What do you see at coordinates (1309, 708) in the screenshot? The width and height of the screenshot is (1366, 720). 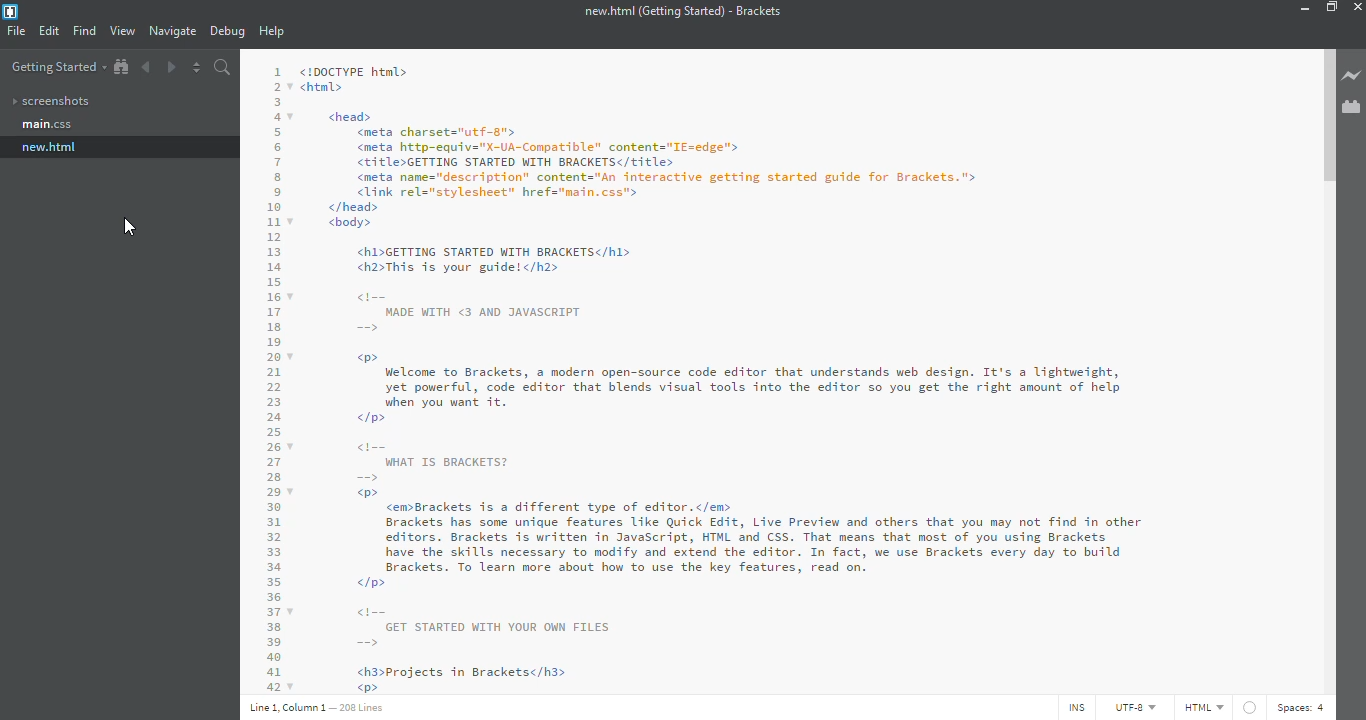 I see `spaces: 4` at bounding box center [1309, 708].